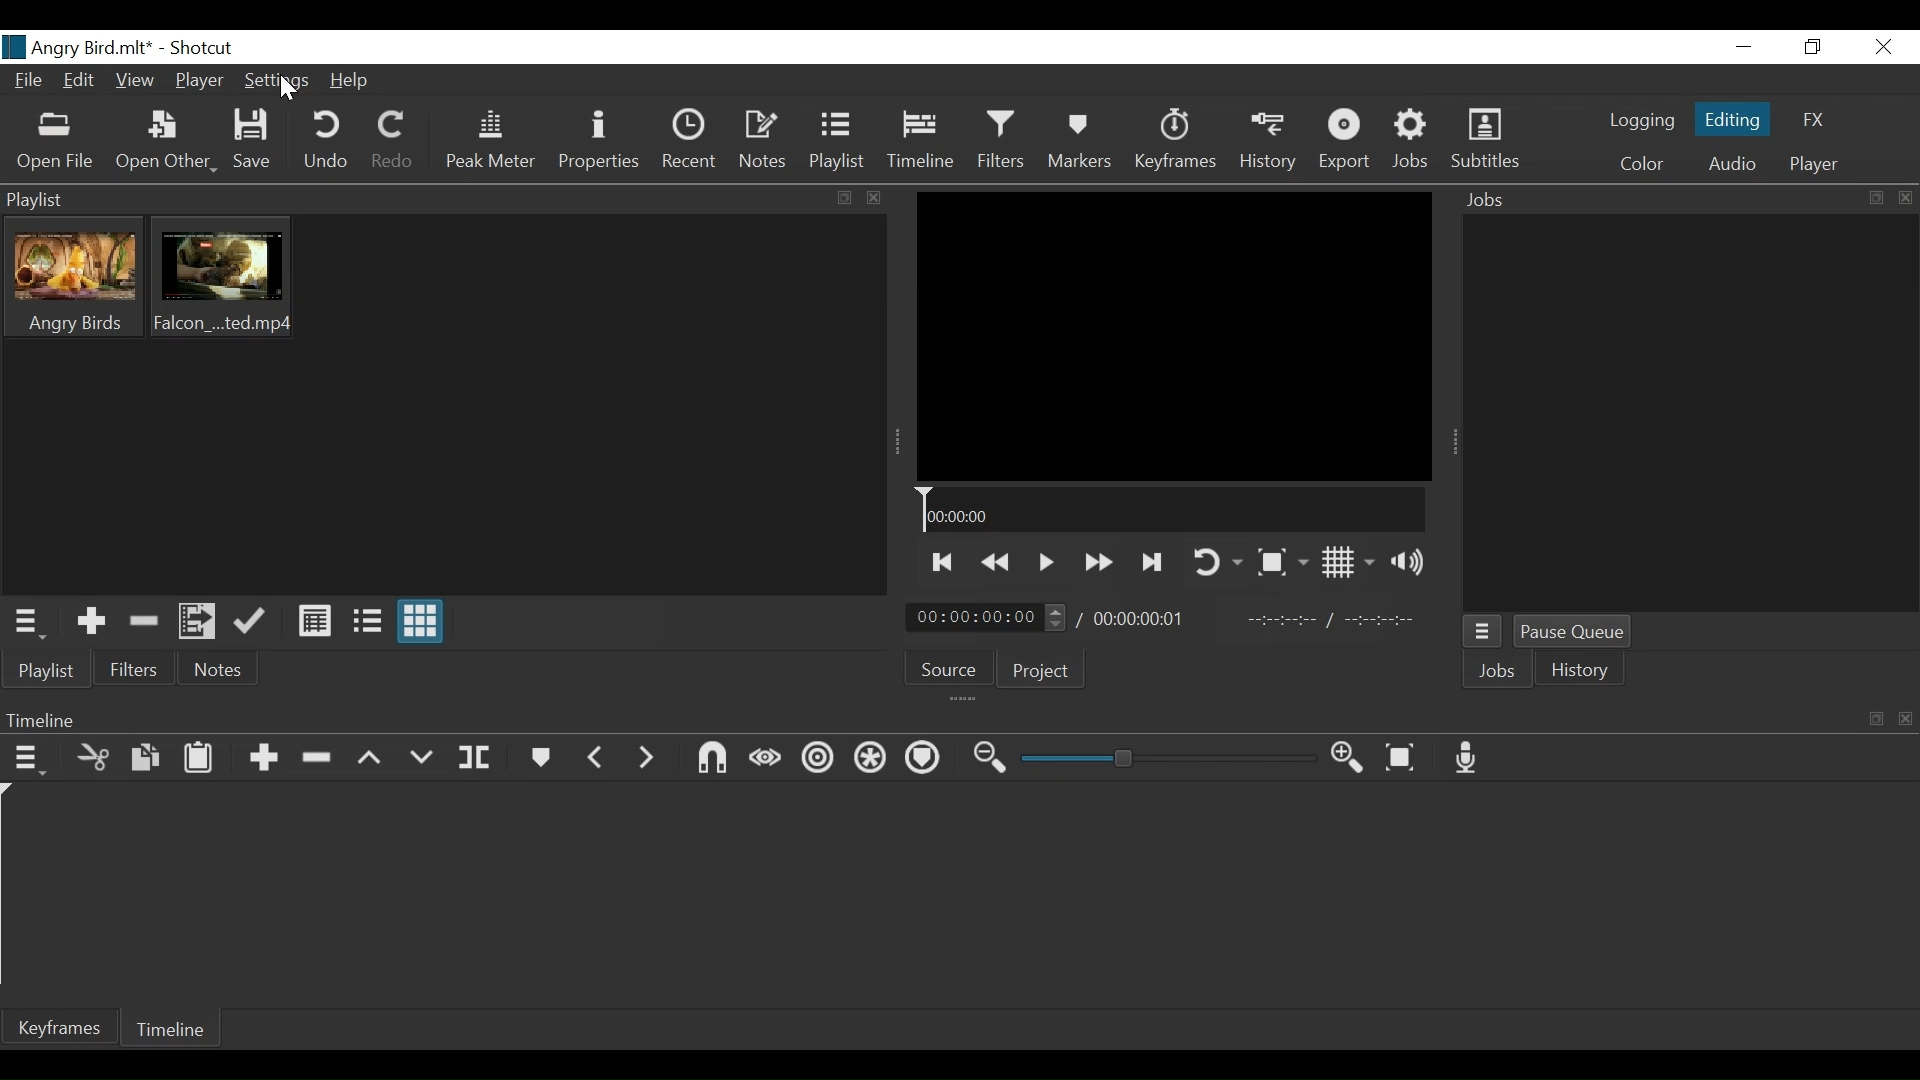 The width and height of the screenshot is (1920, 1080). Describe the element at coordinates (1811, 117) in the screenshot. I see `FX` at that location.